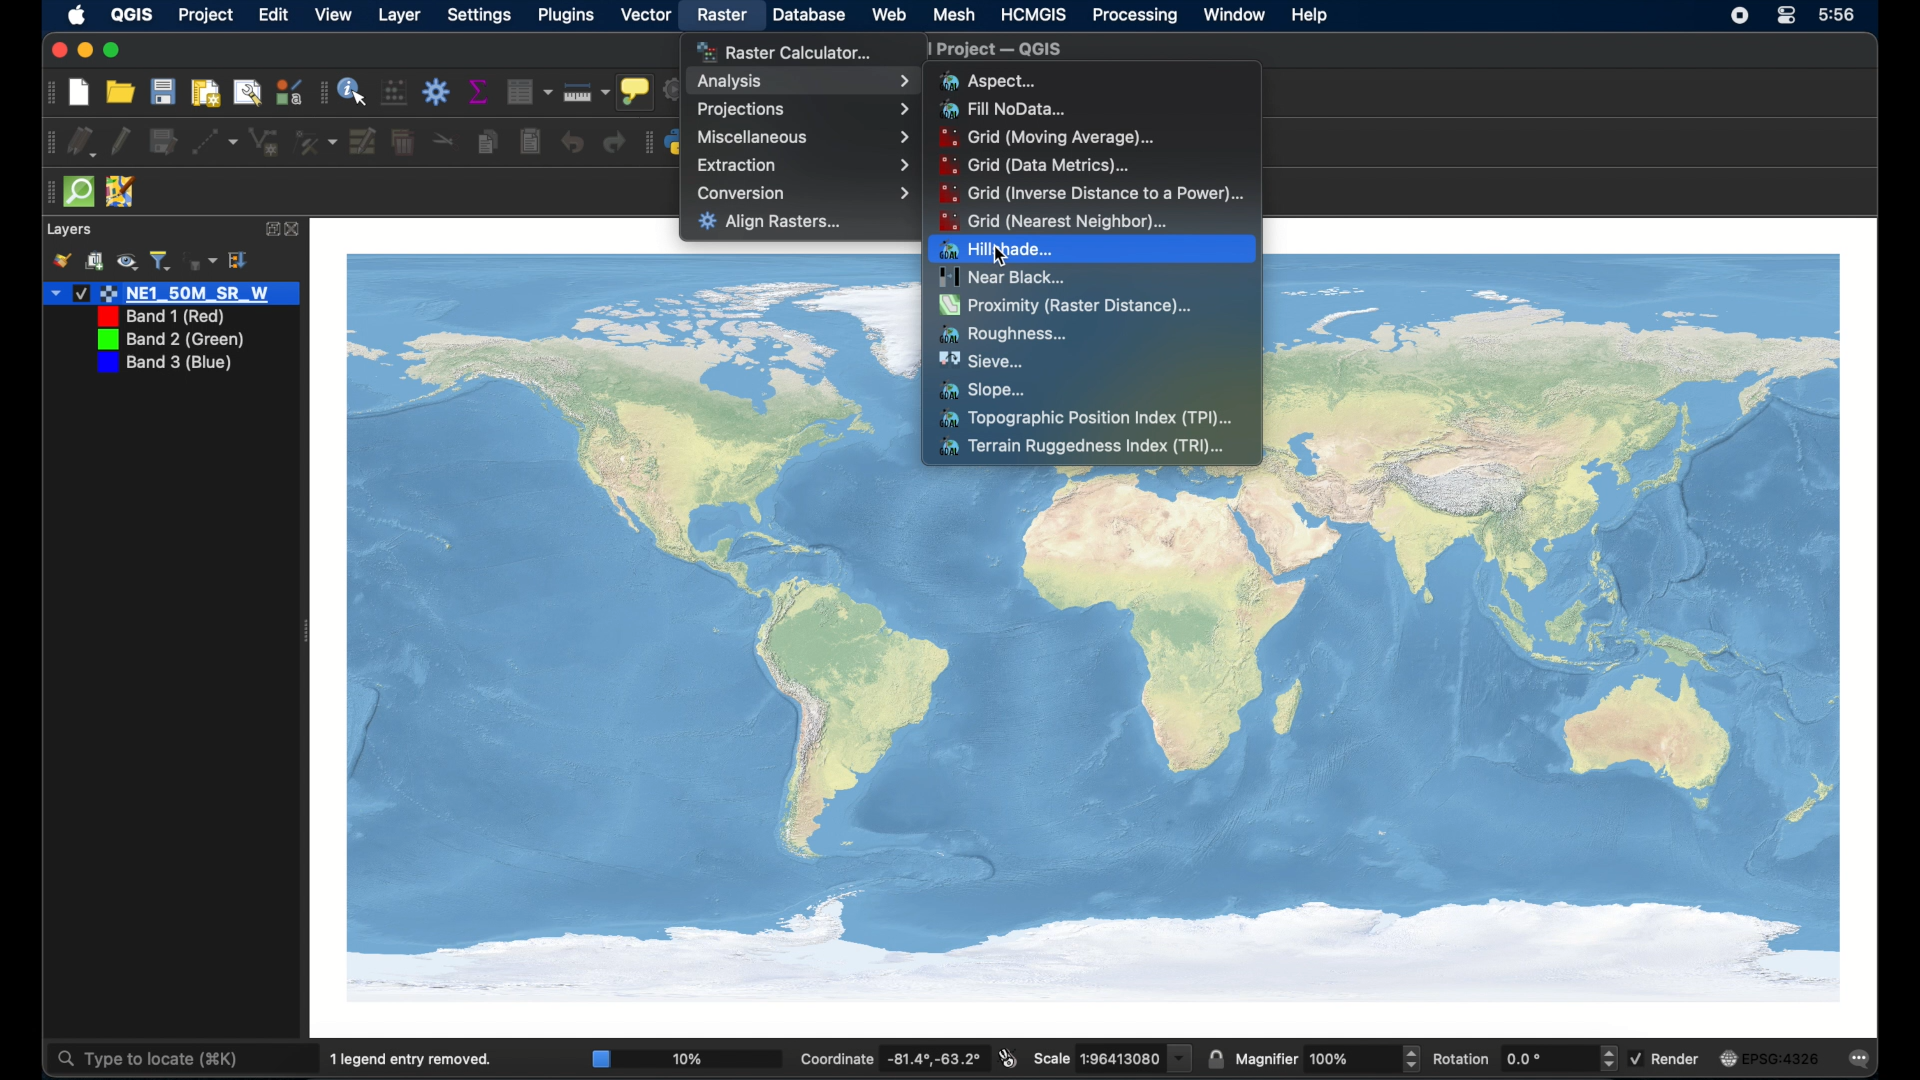  Describe the element at coordinates (414, 1058) in the screenshot. I see `1 legend entry removed.` at that location.